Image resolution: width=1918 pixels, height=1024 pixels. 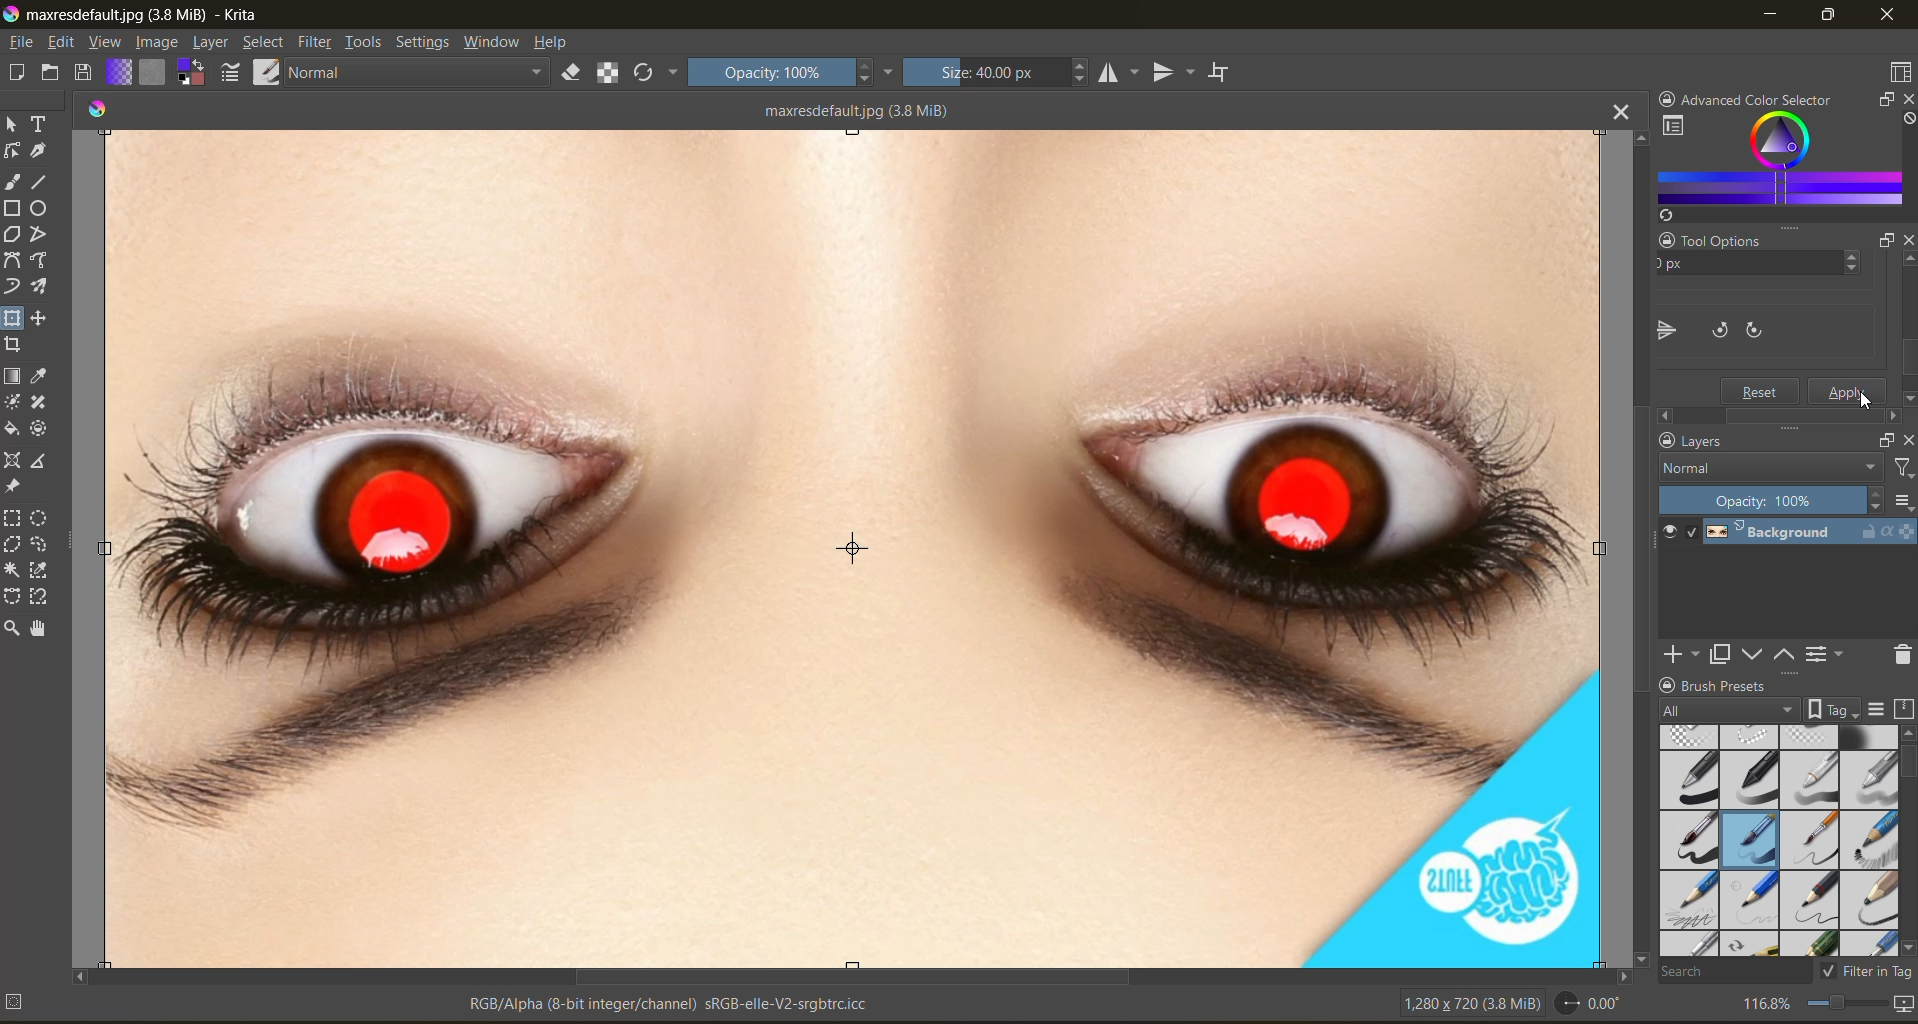 What do you see at coordinates (1770, 1006) in the screenshot?
I see `zoom factor` at bounding box center [1770, 1006].